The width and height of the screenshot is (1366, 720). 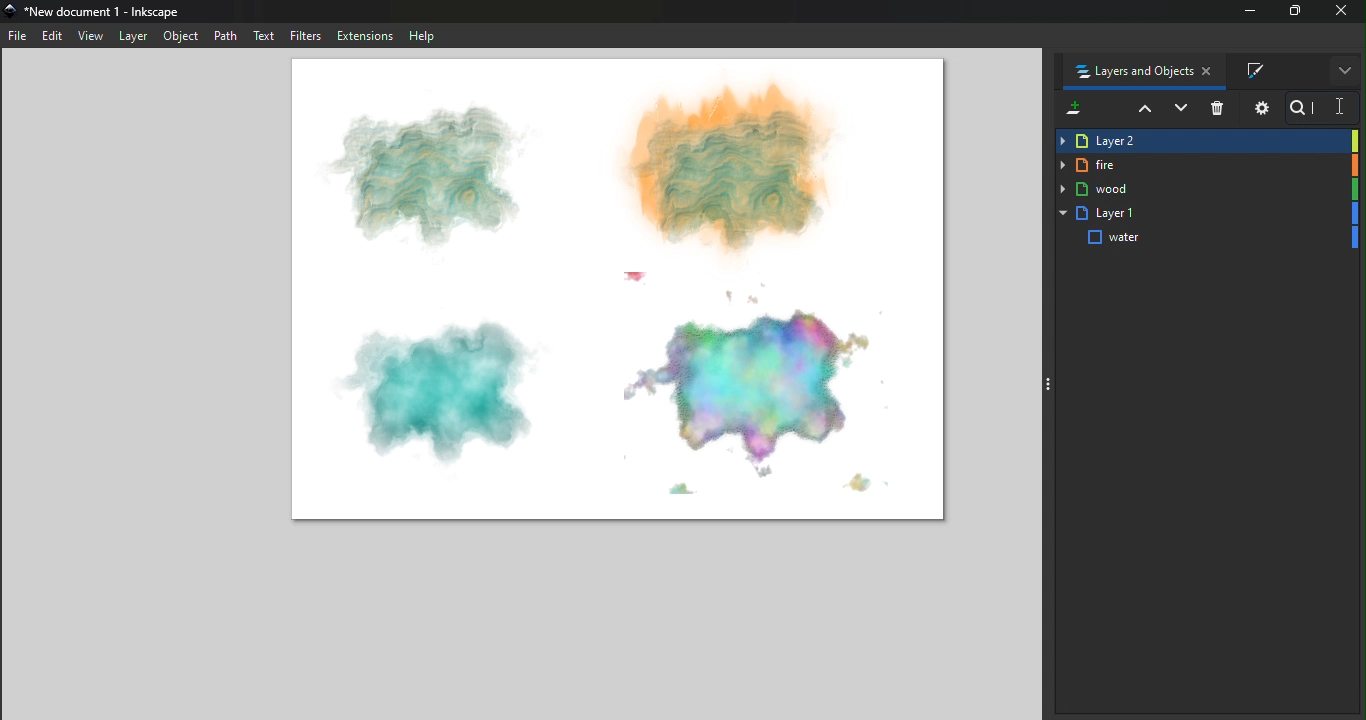 What do you see at coordinates (1206, 141) in the screenshot?
I see `Layer 2` at bounding box center [1206, 141].